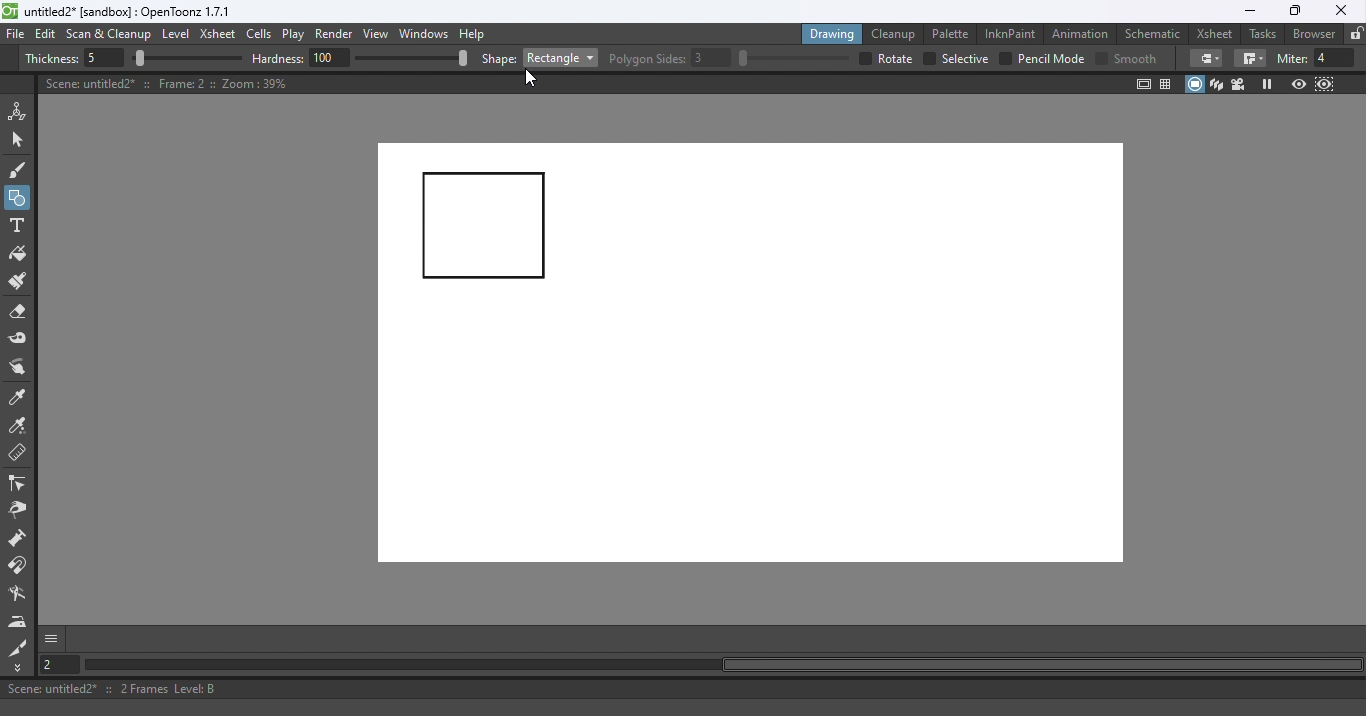 This screenshot has width=1366, height=716. What do you see at coordinates (10, 11) in the screenshot?
I see `logo` at bounding box center [10, 11].